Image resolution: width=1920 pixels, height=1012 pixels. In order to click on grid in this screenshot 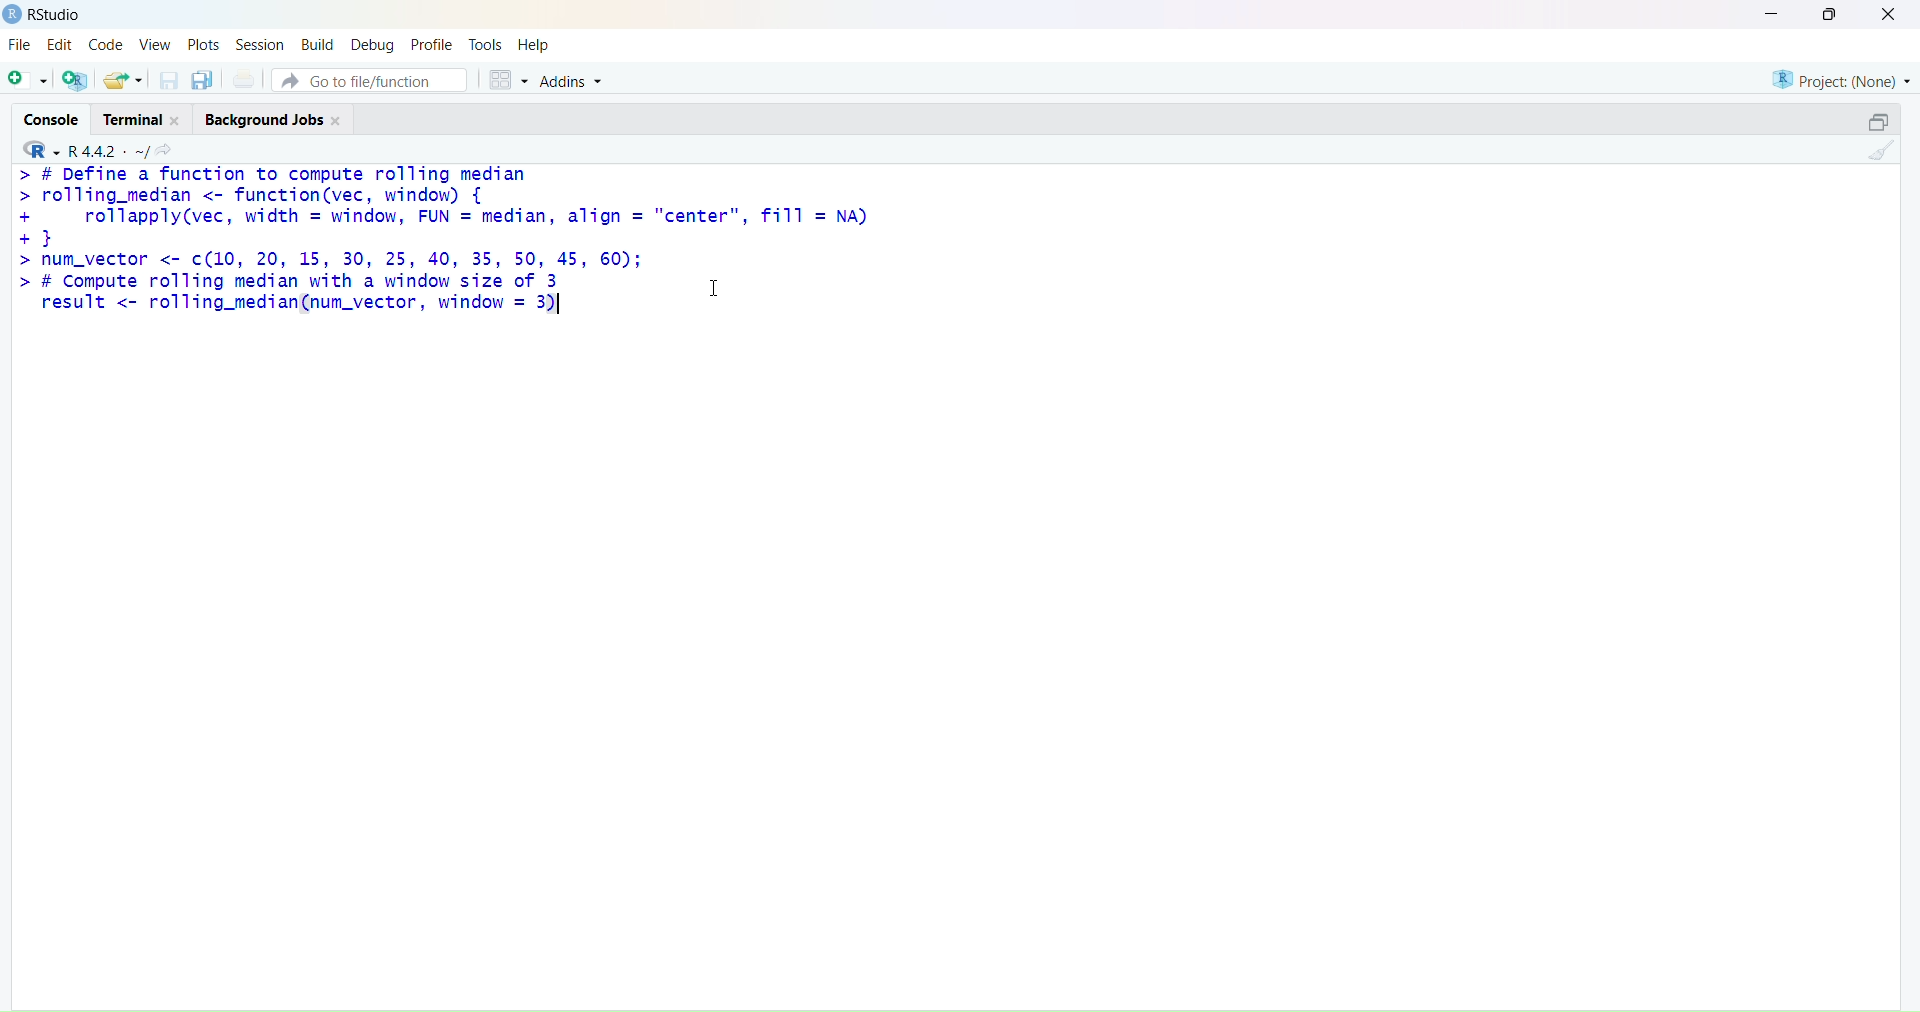, I will do `click(510, 80)`.